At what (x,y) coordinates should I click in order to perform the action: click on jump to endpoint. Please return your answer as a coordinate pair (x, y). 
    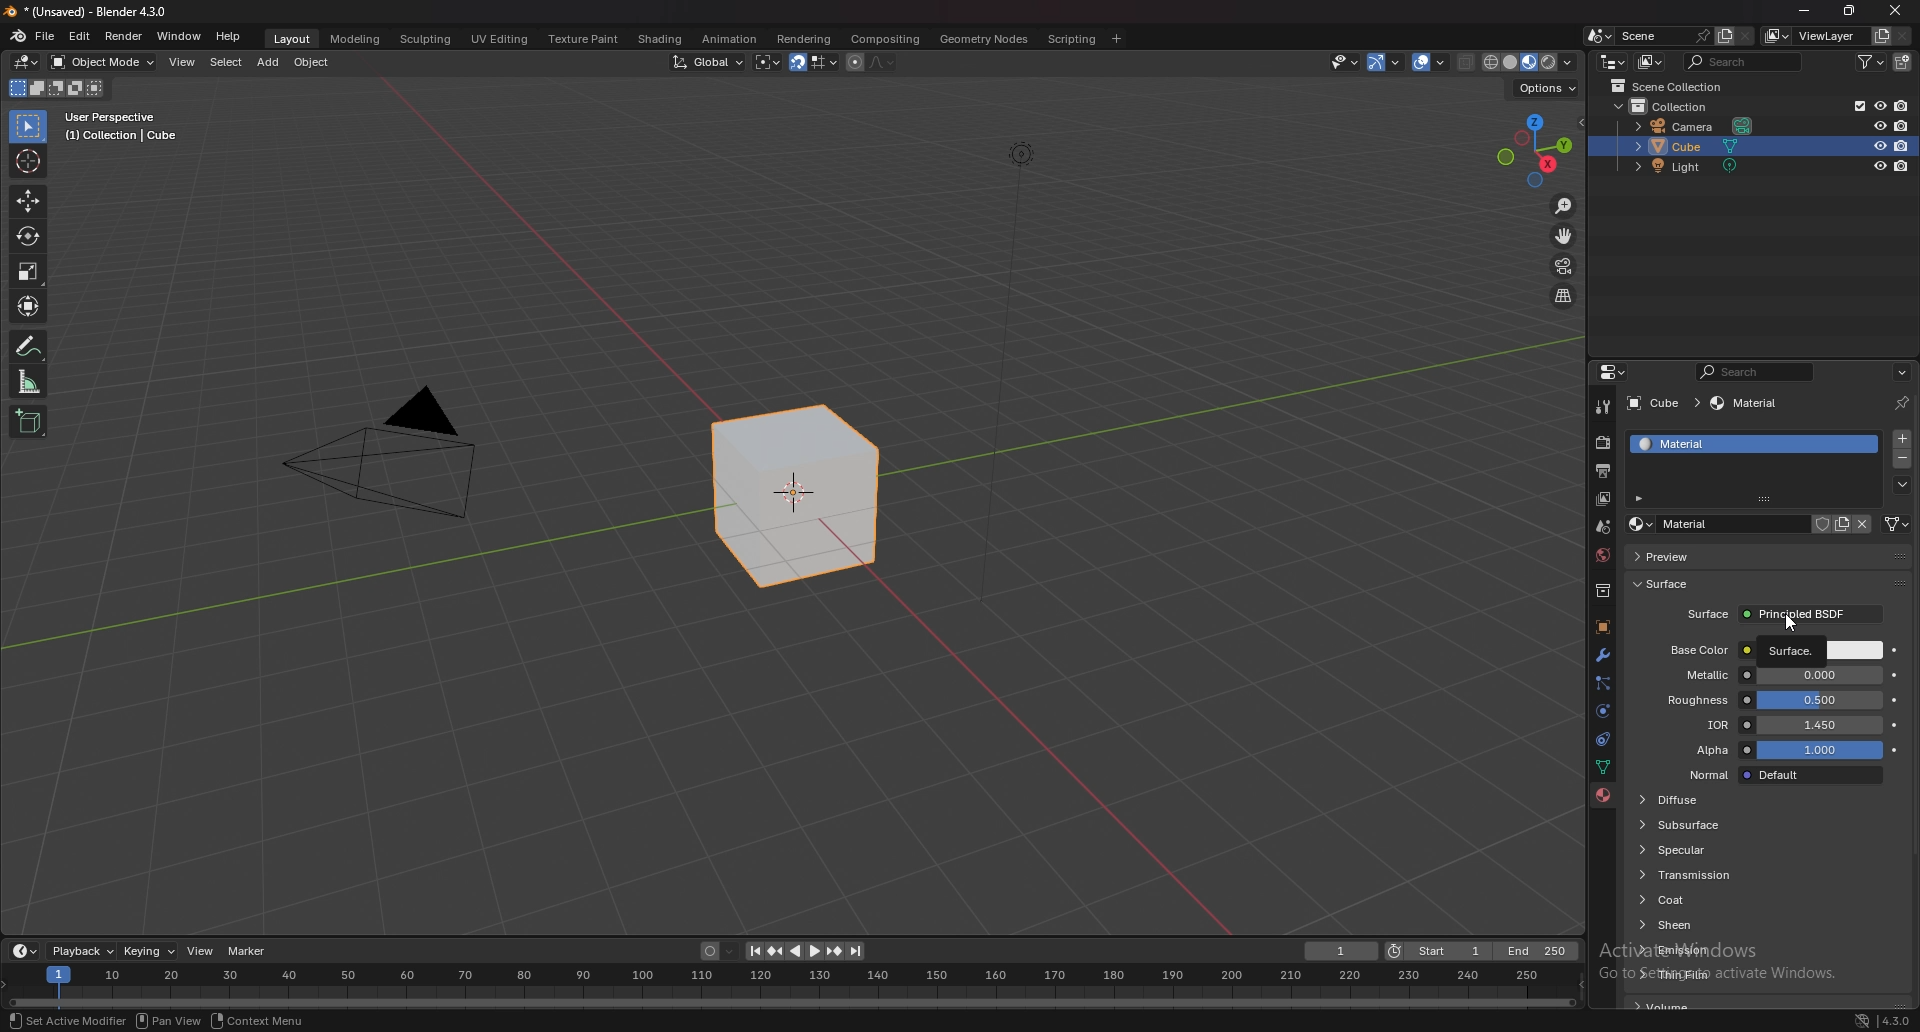
    Looking at the image, I should click on (856, 951).